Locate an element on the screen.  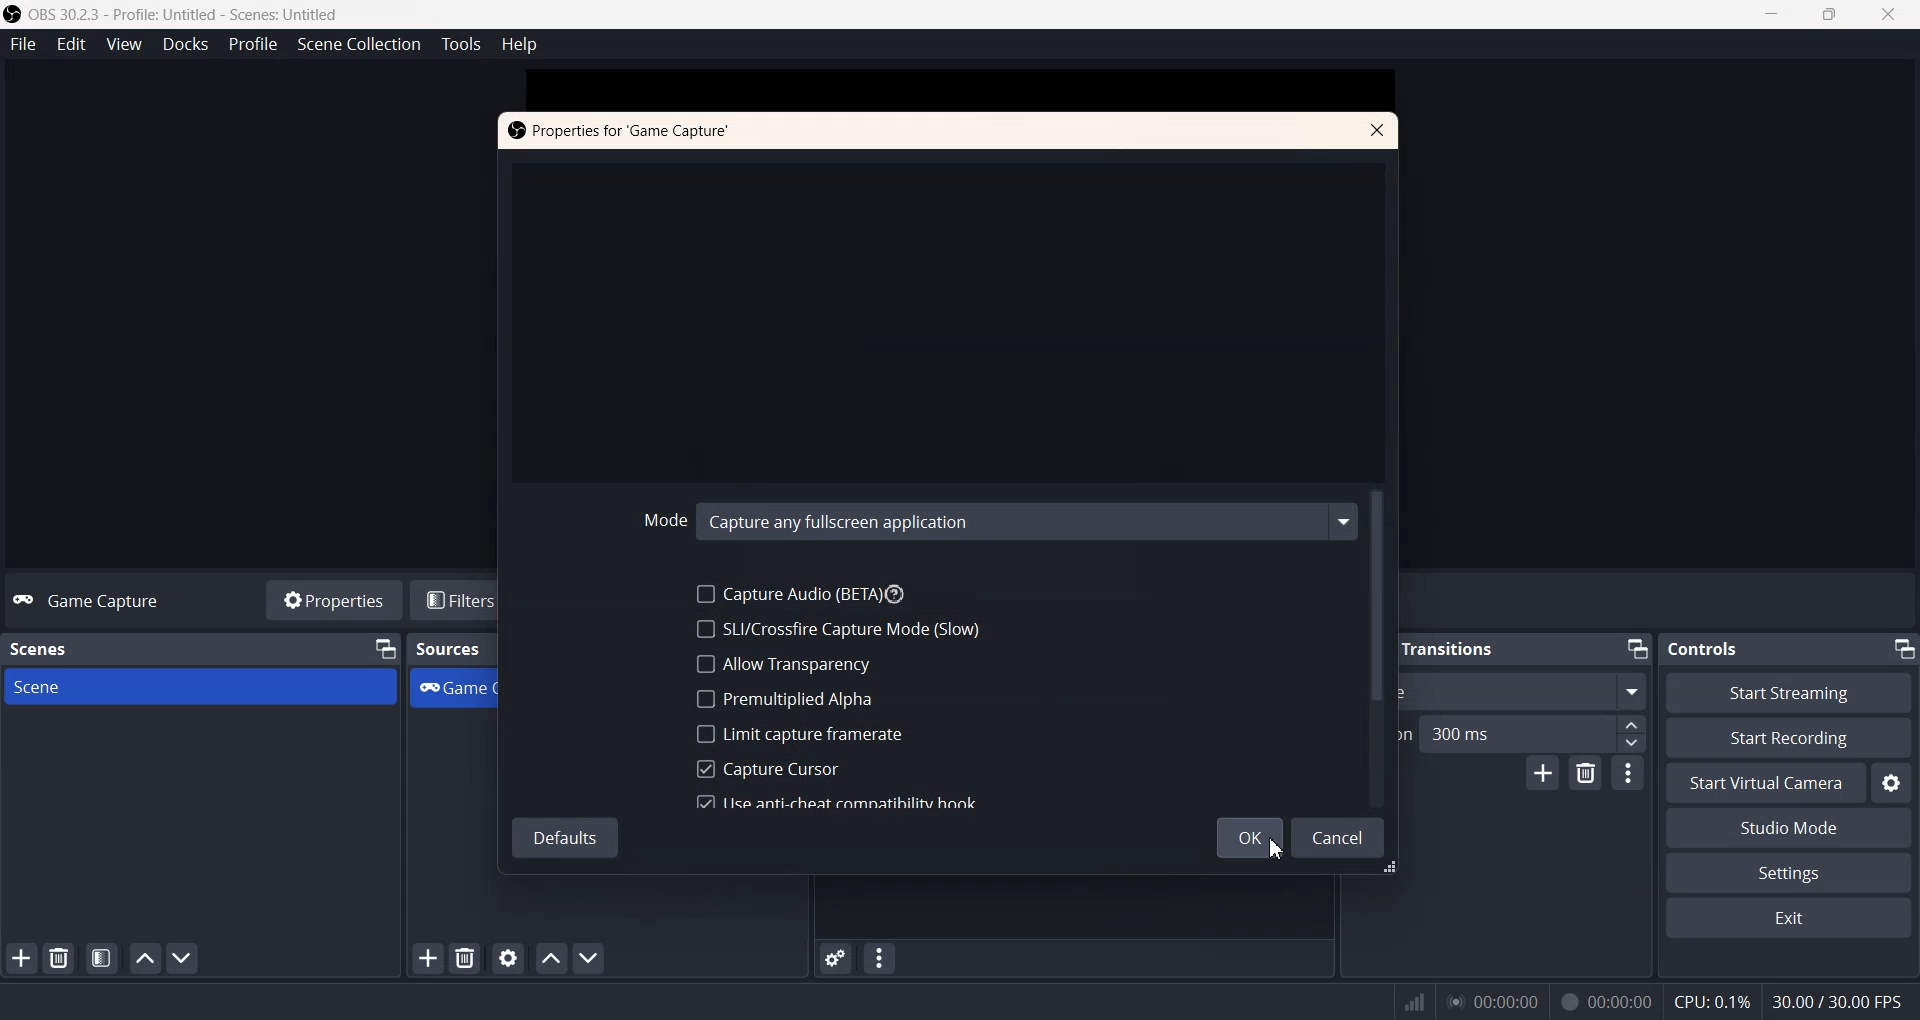
Minimize is located at coordinates (385, 649).